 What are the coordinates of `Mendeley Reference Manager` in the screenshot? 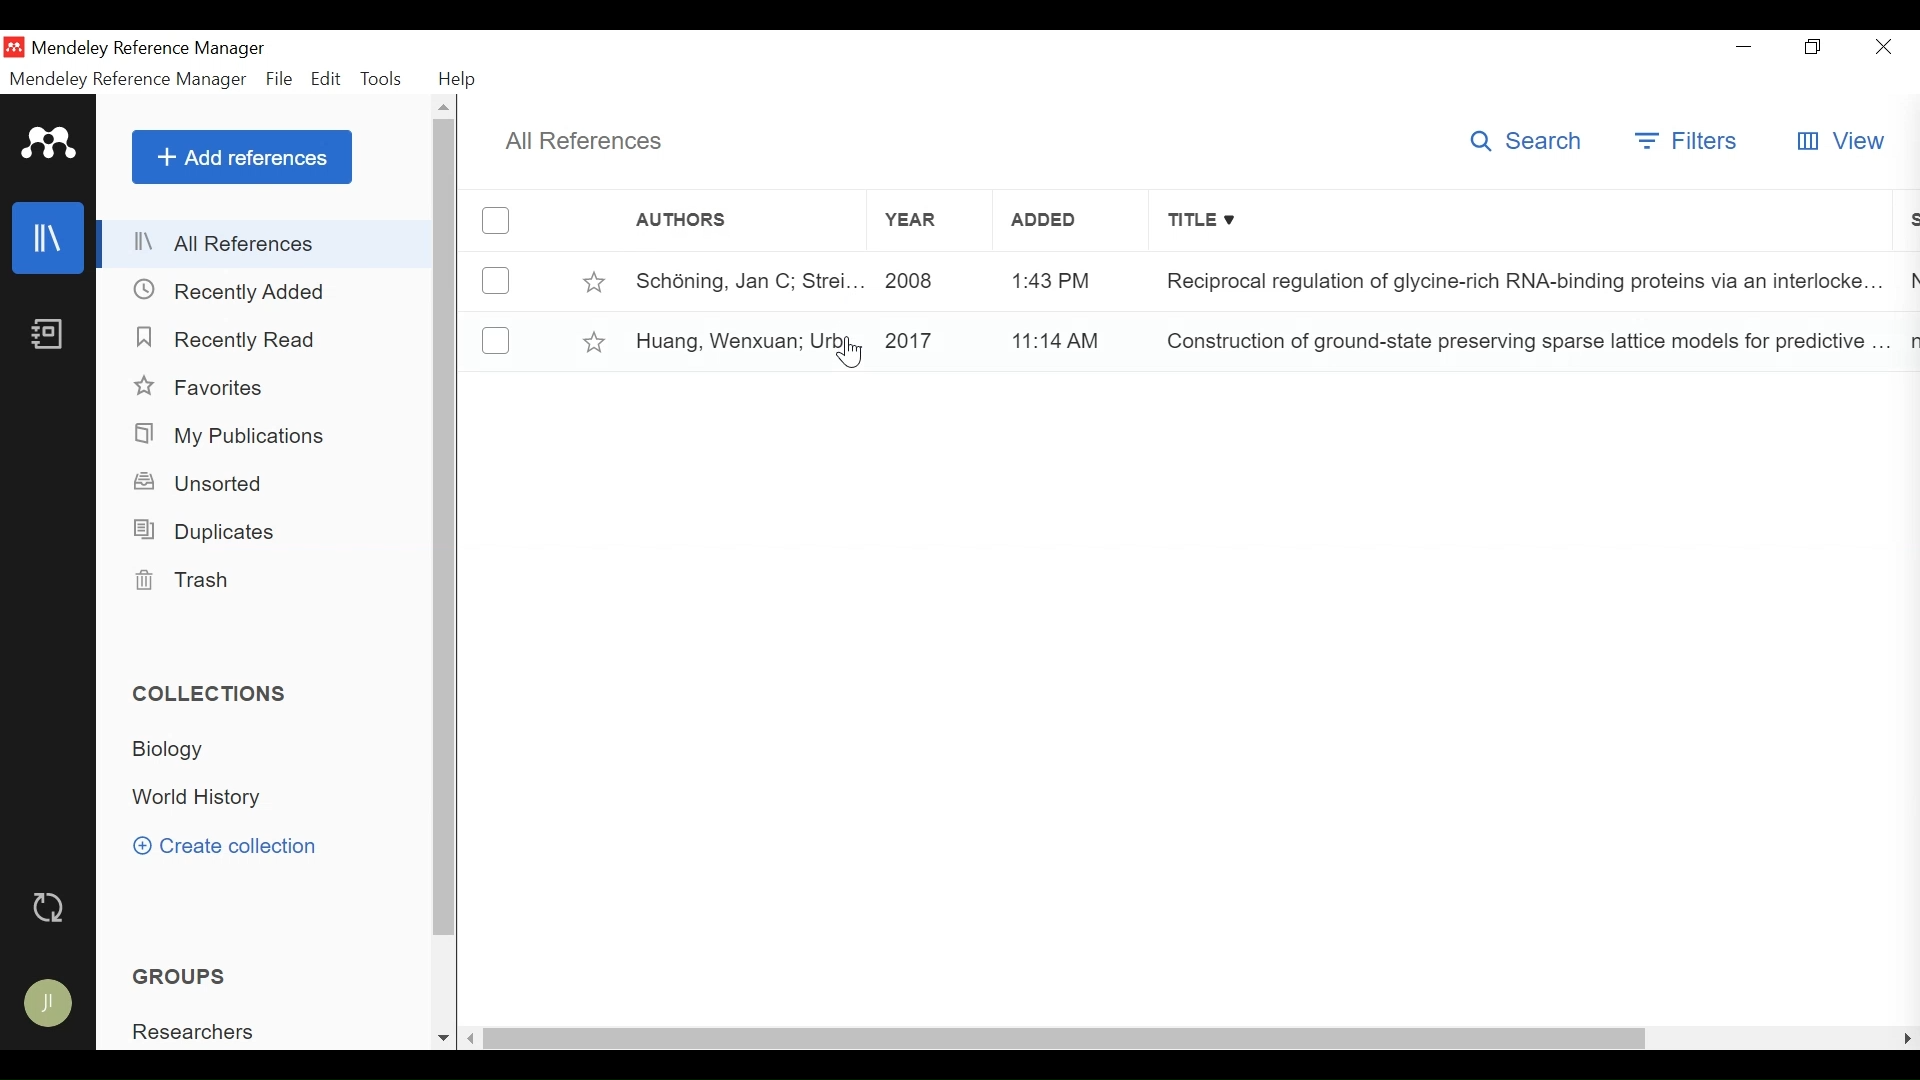 It's located at (128, 82).